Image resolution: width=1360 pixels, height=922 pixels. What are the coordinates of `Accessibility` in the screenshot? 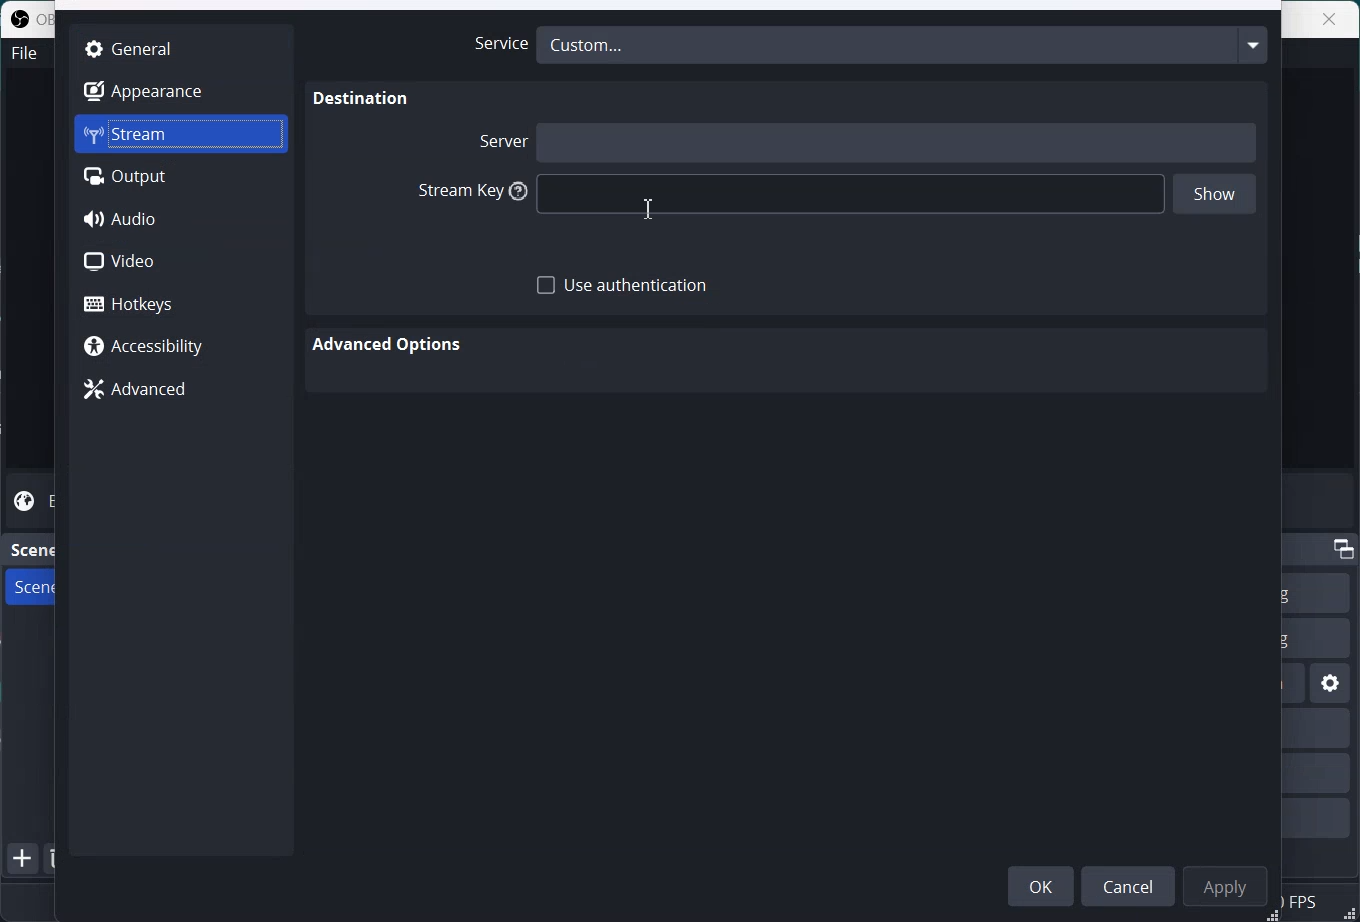 It's located at (180, 348).